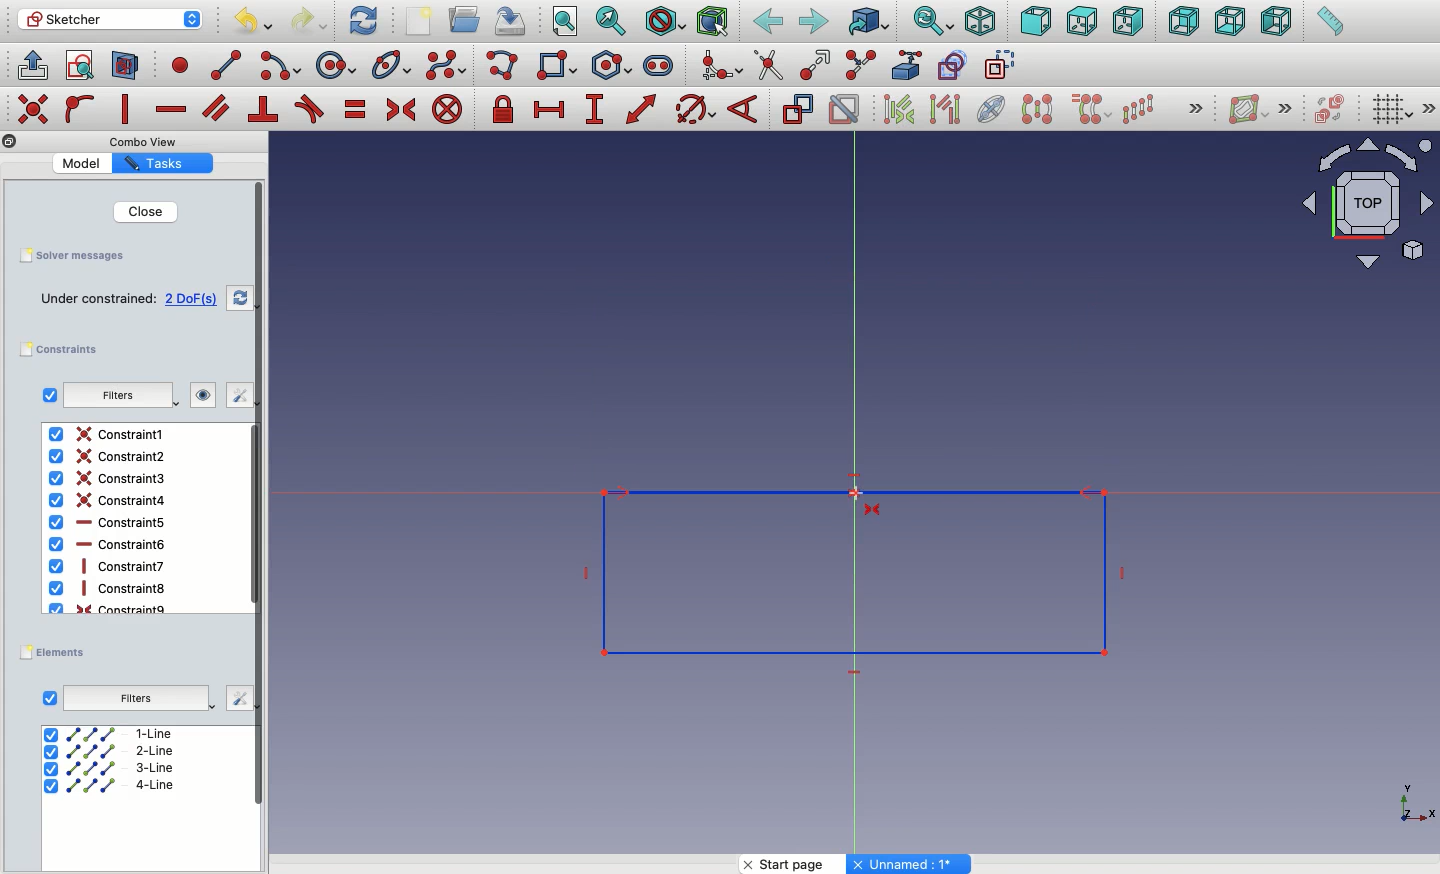 The width and height of the screenshot is (1440, 874). I want to click on Redo, so click(312, 21).